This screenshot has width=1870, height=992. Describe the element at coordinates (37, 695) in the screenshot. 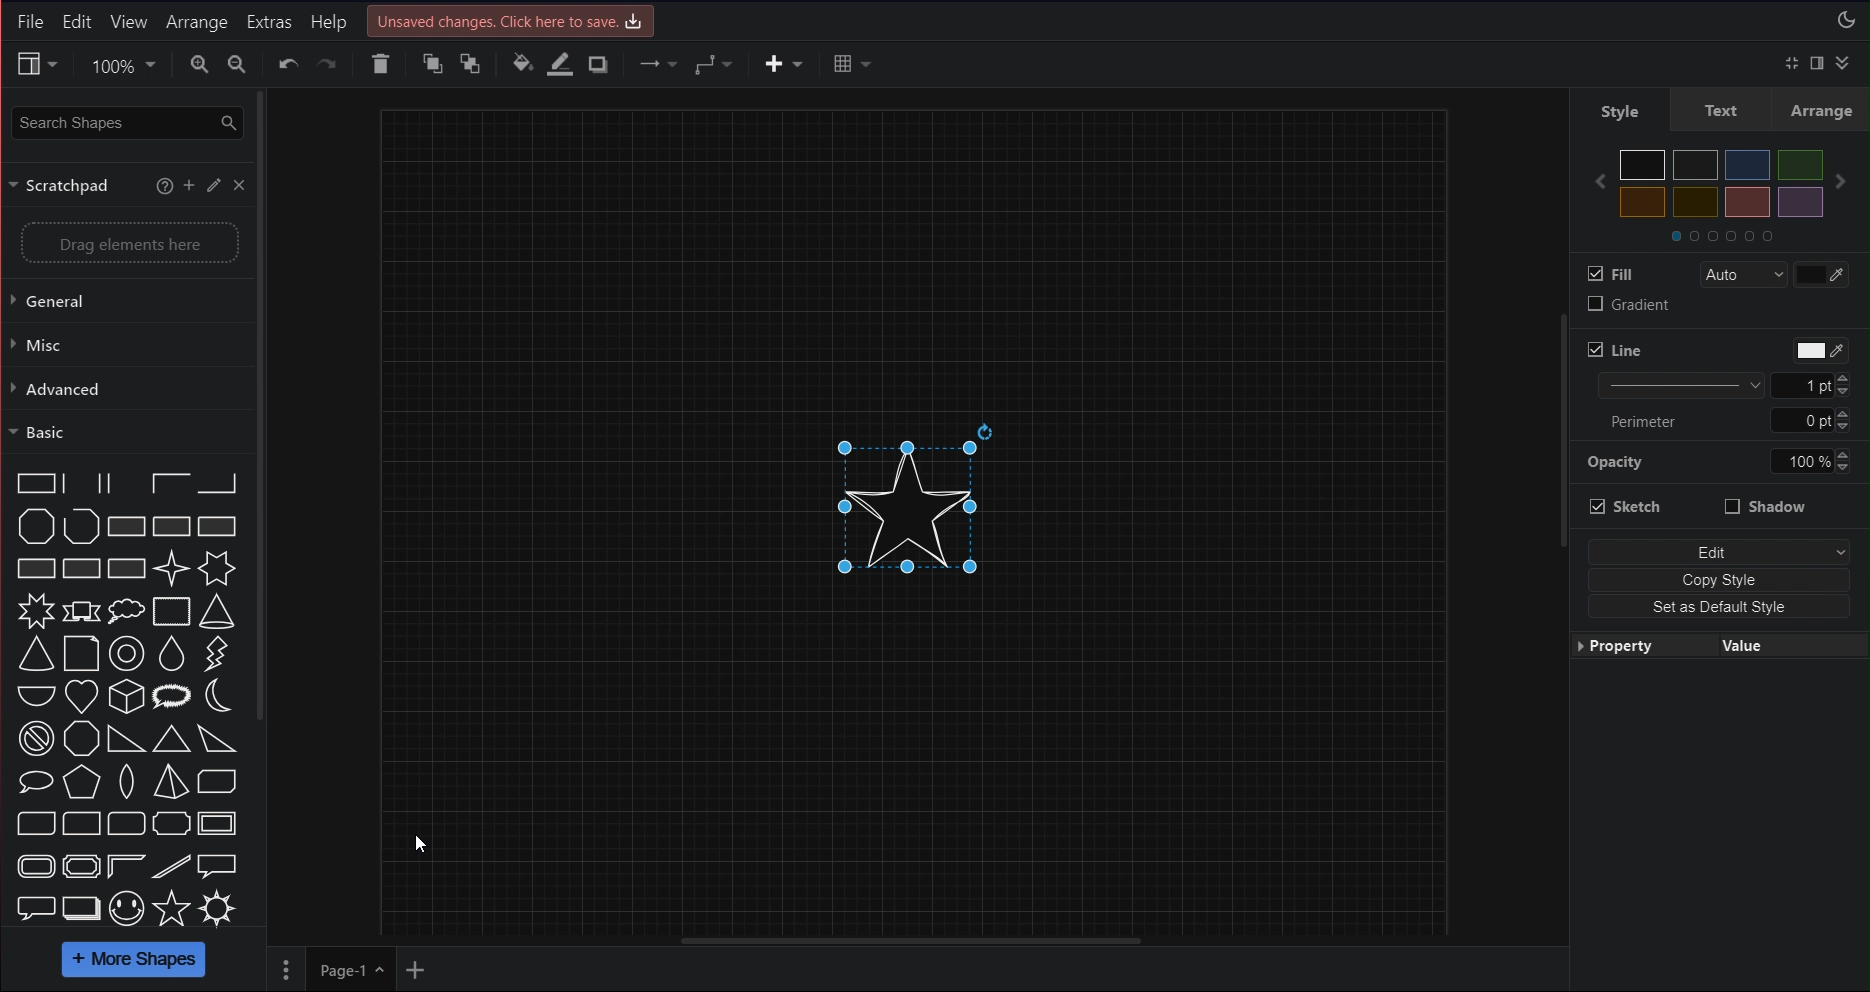

I see `half circle` at that location.